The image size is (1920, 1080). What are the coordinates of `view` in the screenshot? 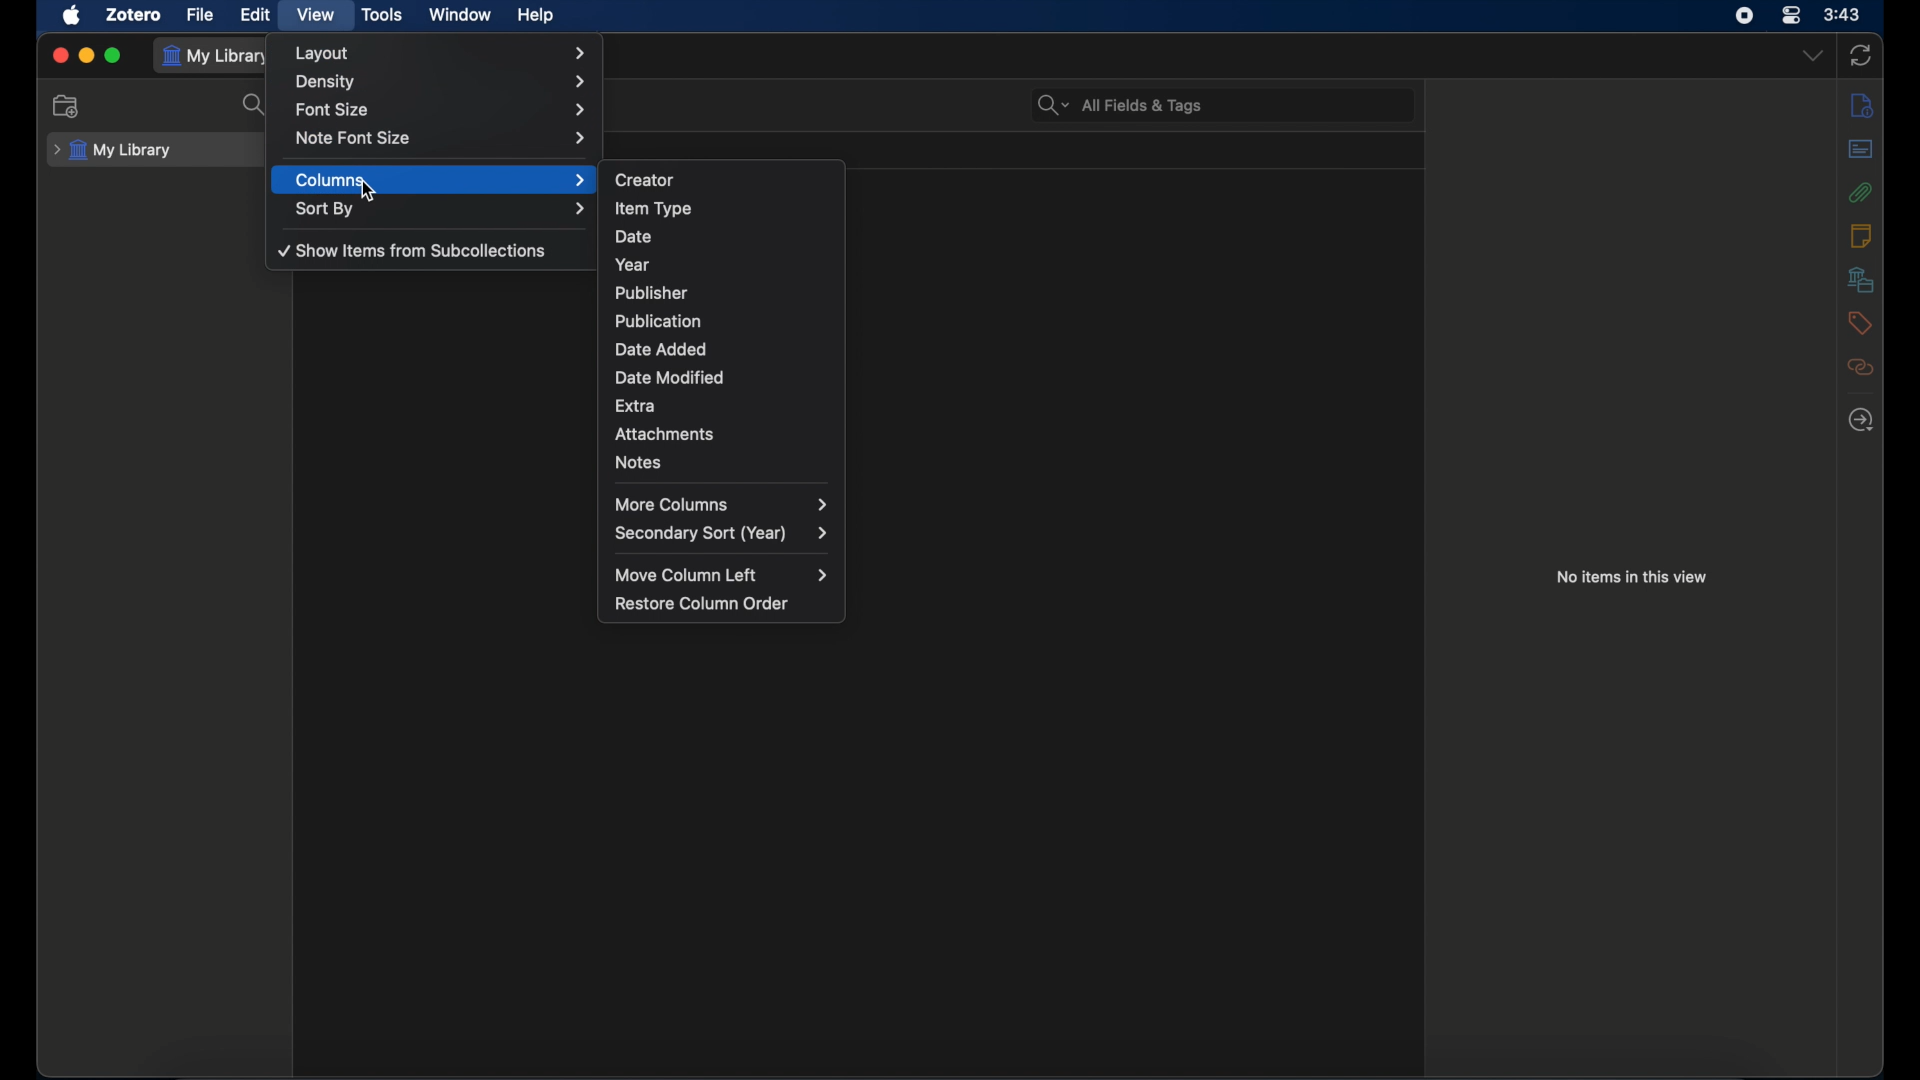 It's located at (314, 14).